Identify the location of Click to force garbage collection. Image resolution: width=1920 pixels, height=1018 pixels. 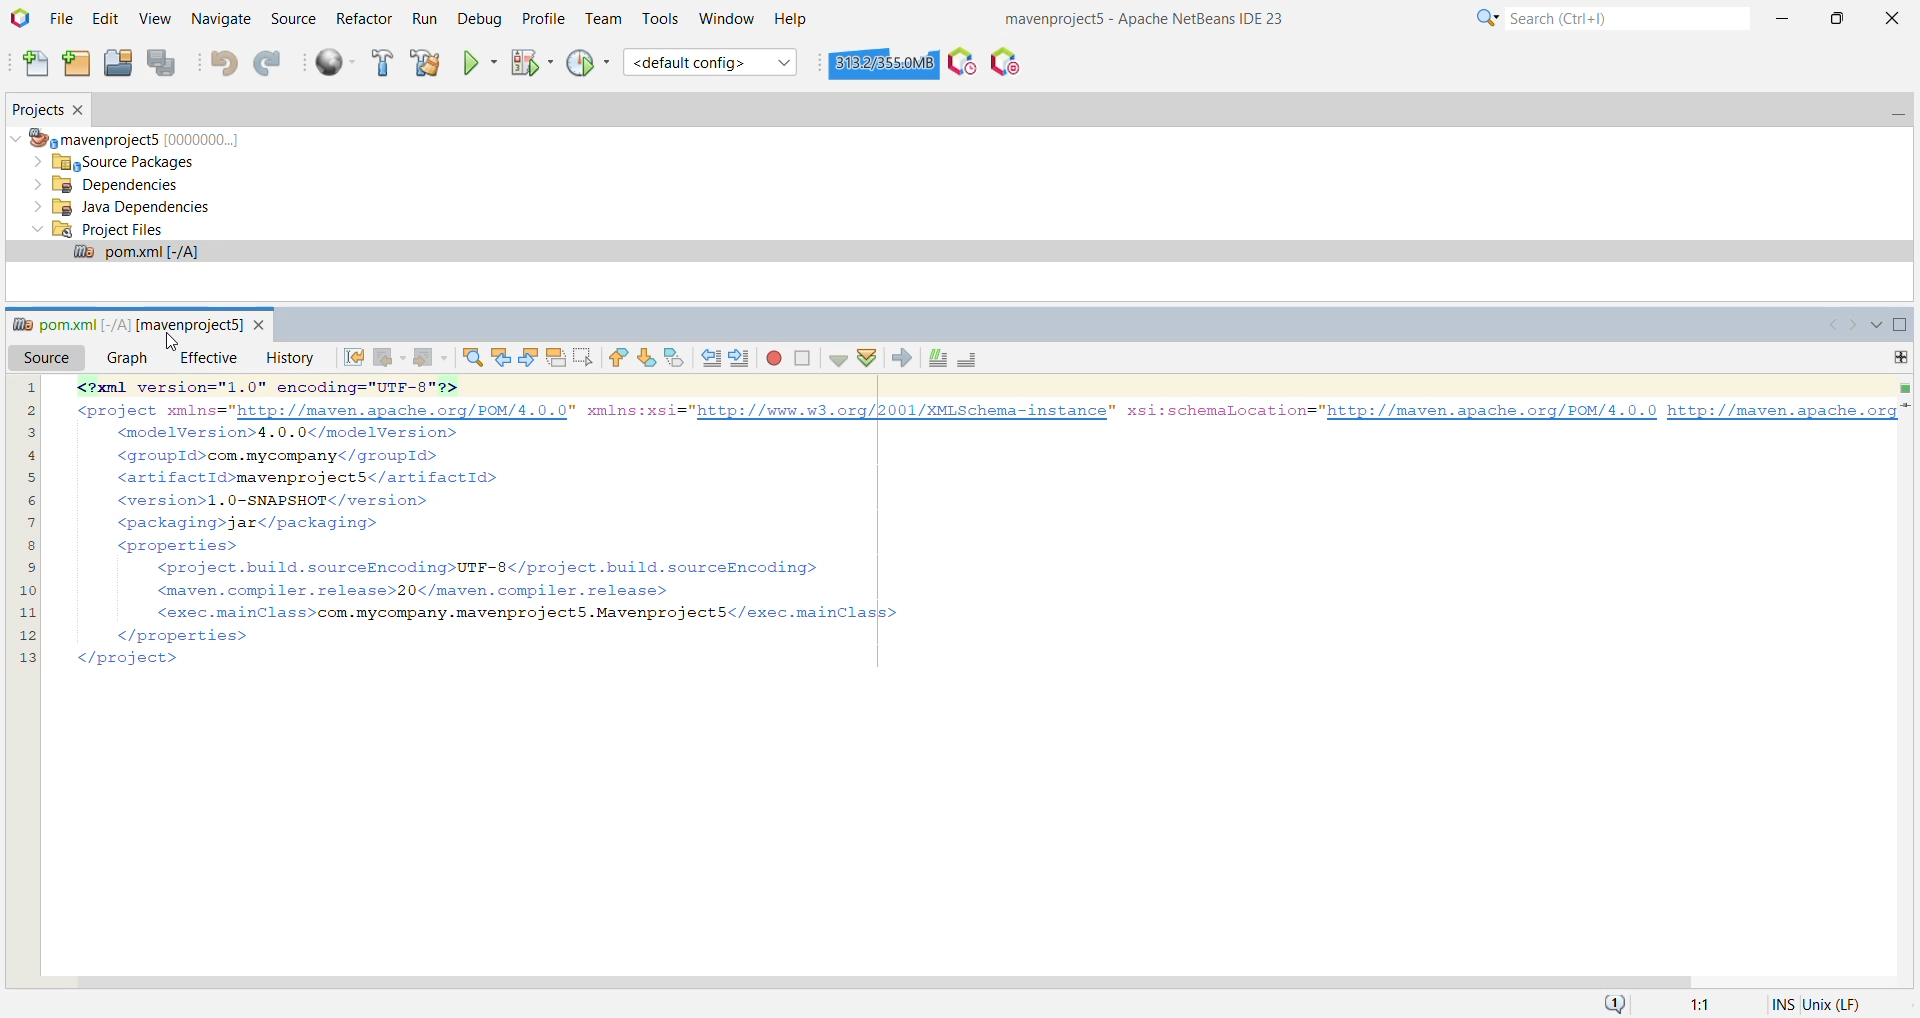
(884, 62).